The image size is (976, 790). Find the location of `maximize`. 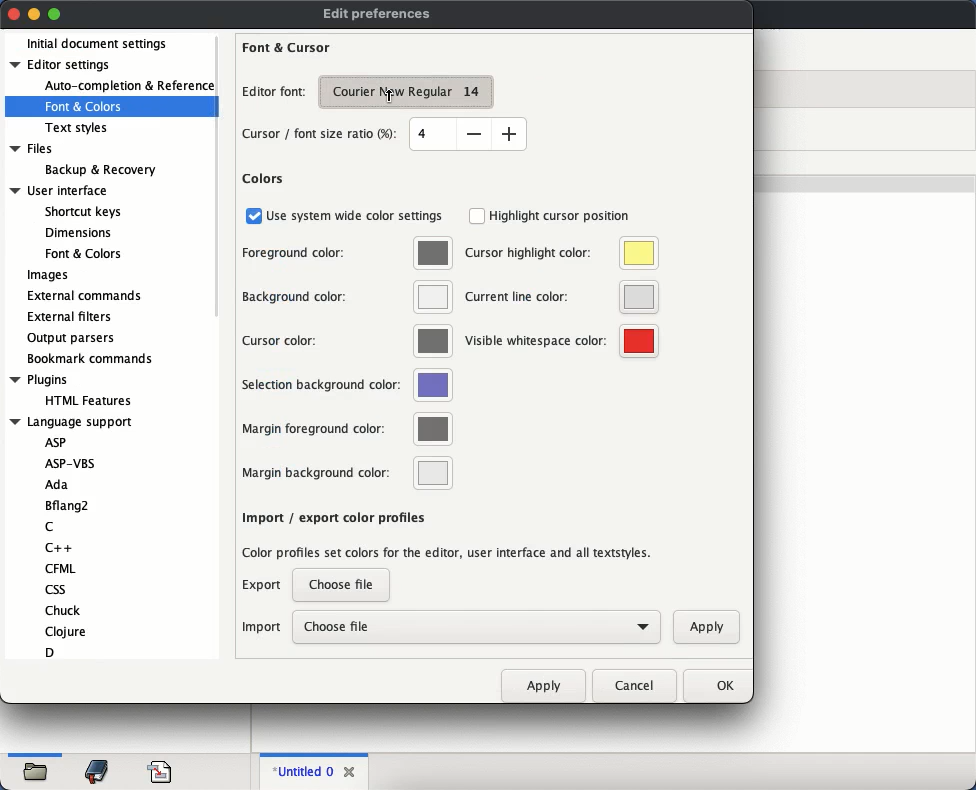

maximize is located at coordinates (55, 15).